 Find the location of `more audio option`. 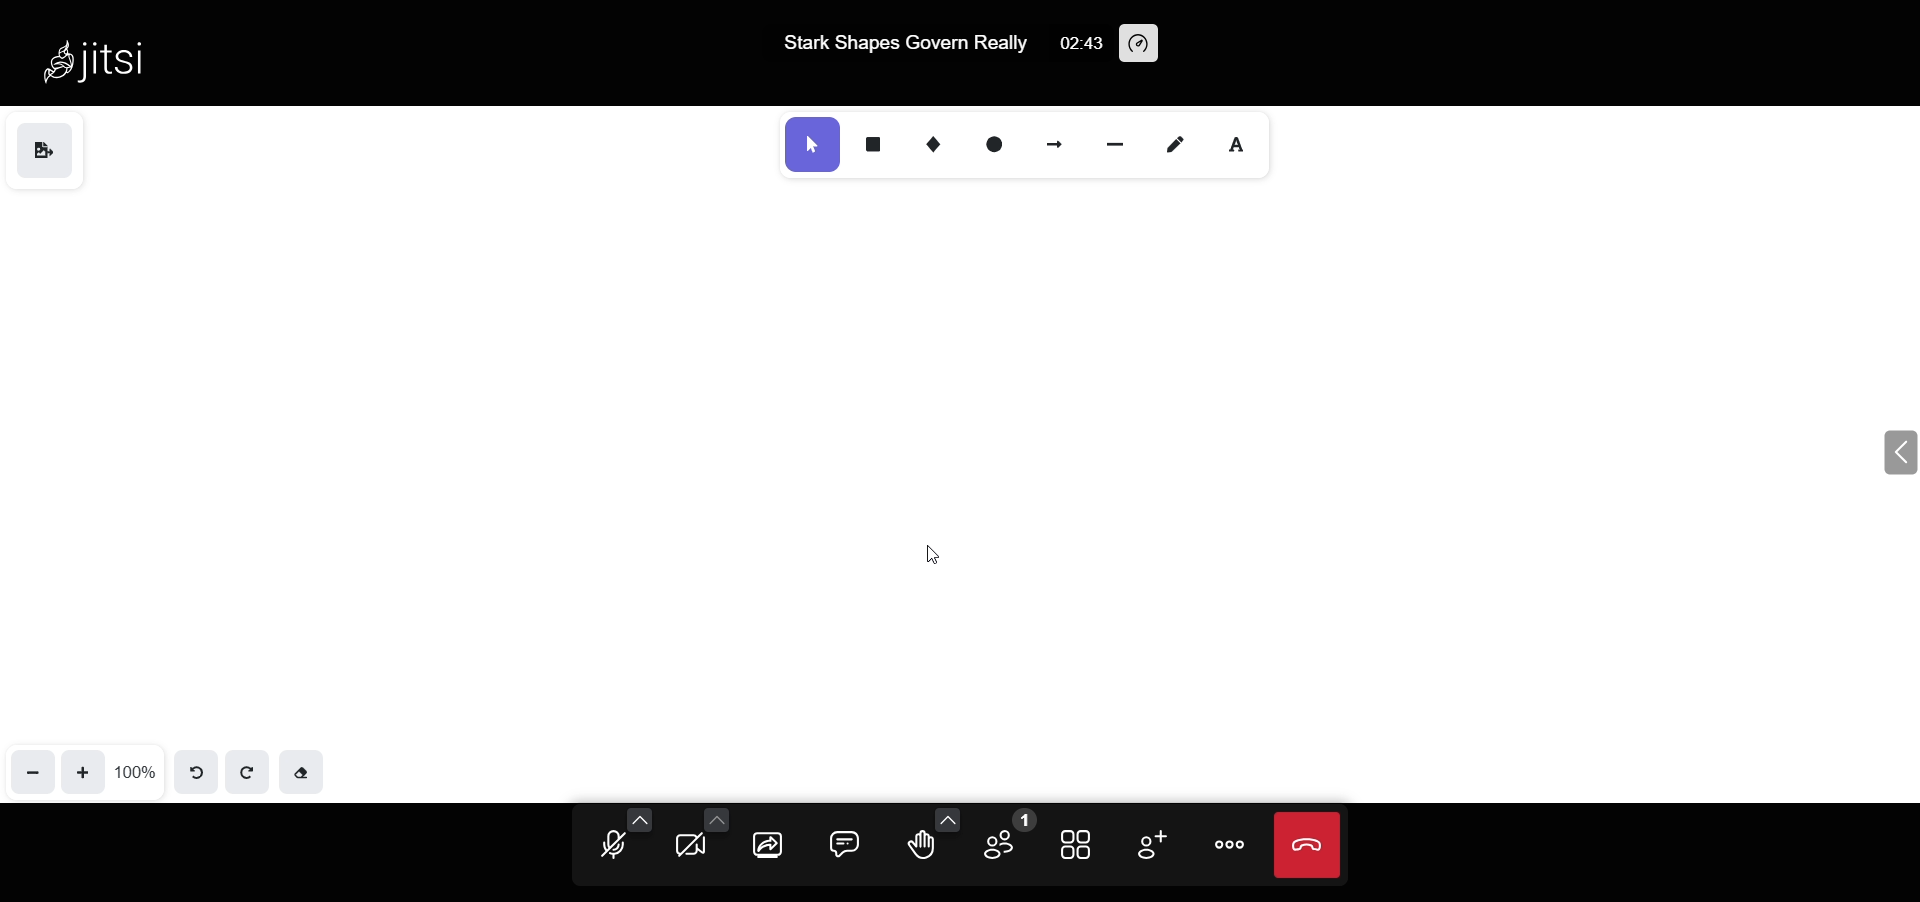

more audio option is located at coordinates (641, 818).